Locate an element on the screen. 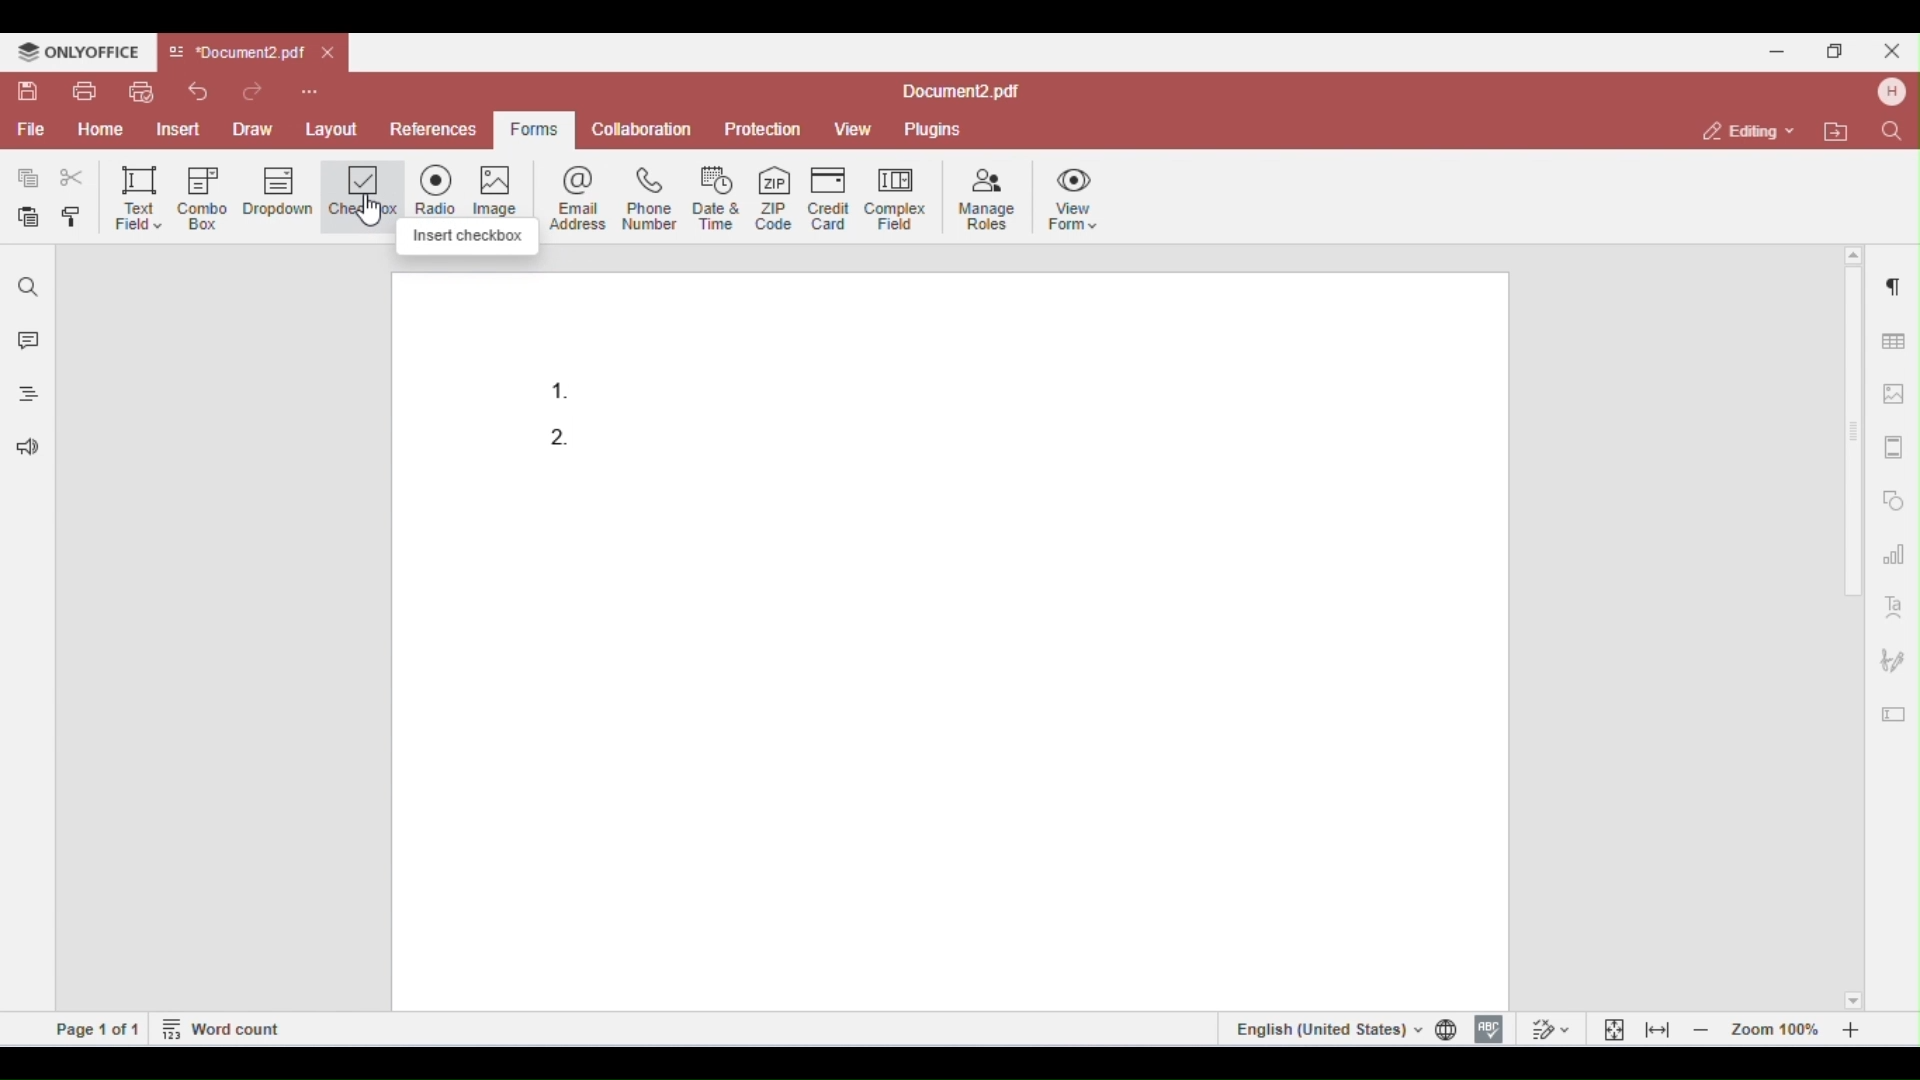 The height and width of the screenshot is (1080, 1920). fit to width is located at coordinates (1658, 1029).